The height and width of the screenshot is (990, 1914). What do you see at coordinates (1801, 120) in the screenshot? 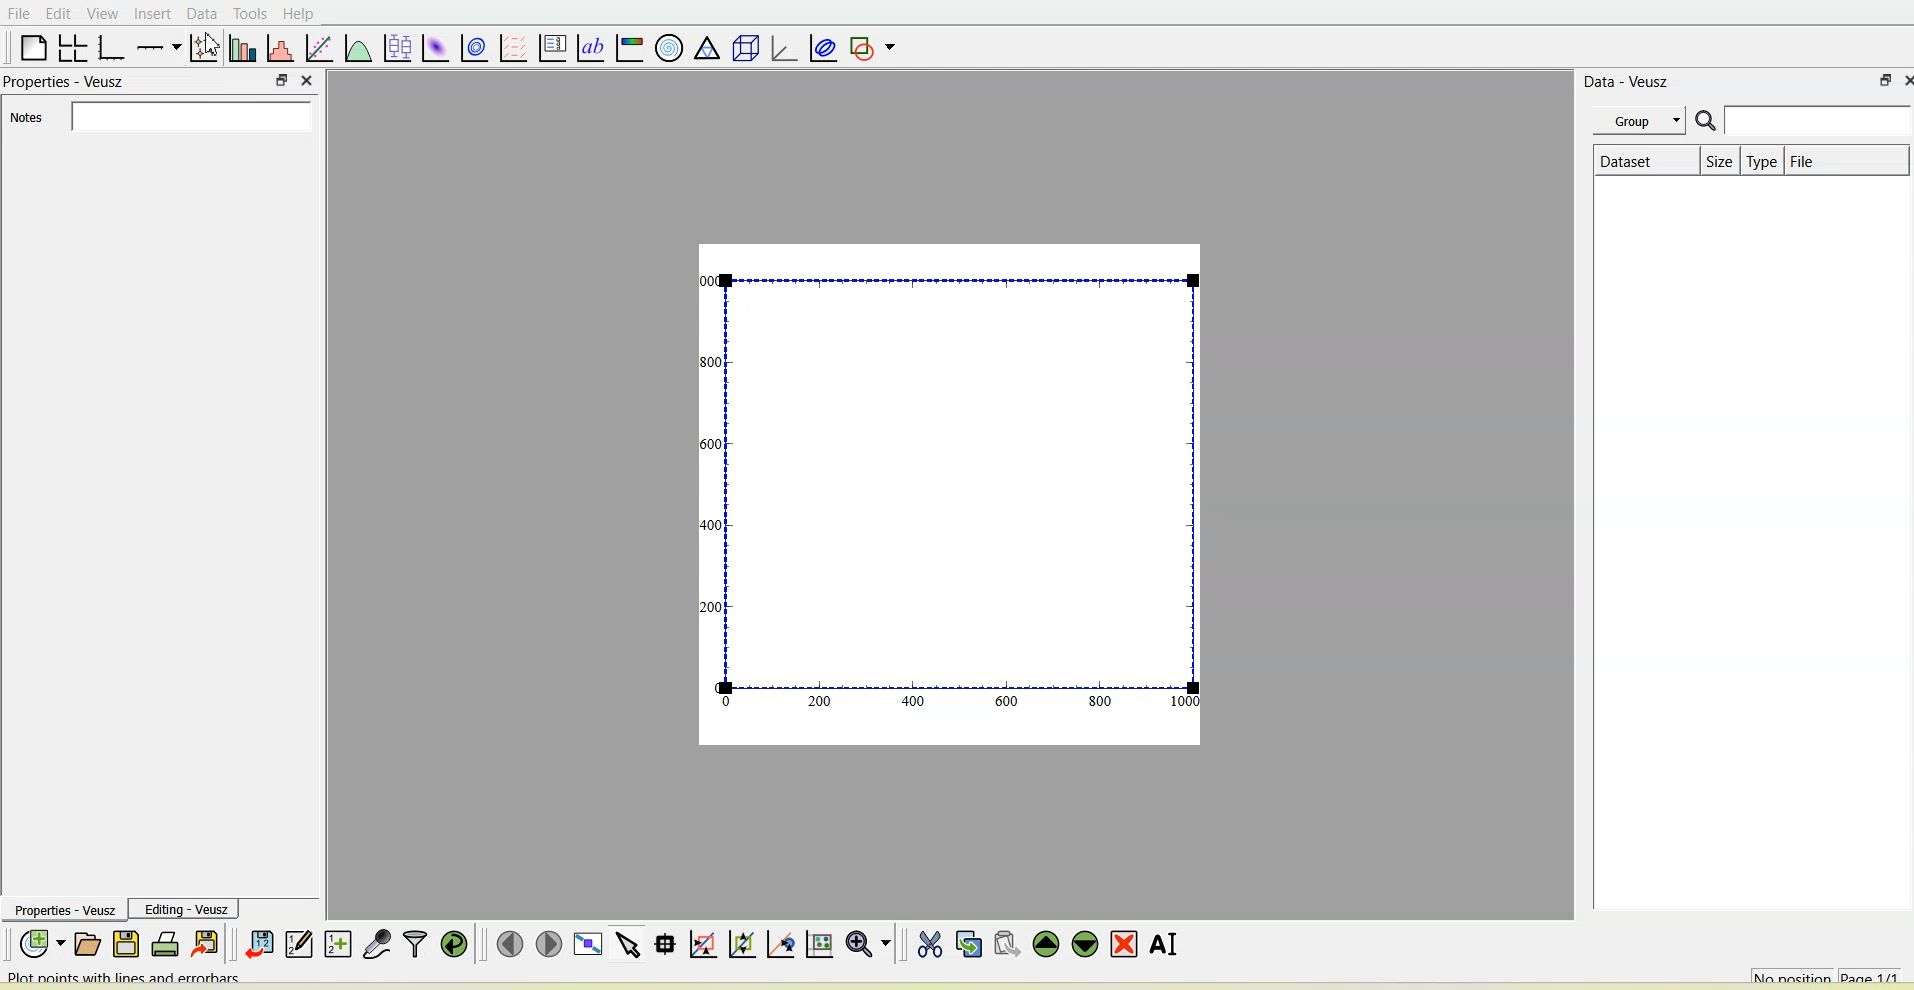
I see `Search bar` at bounding box center [1801, 120].